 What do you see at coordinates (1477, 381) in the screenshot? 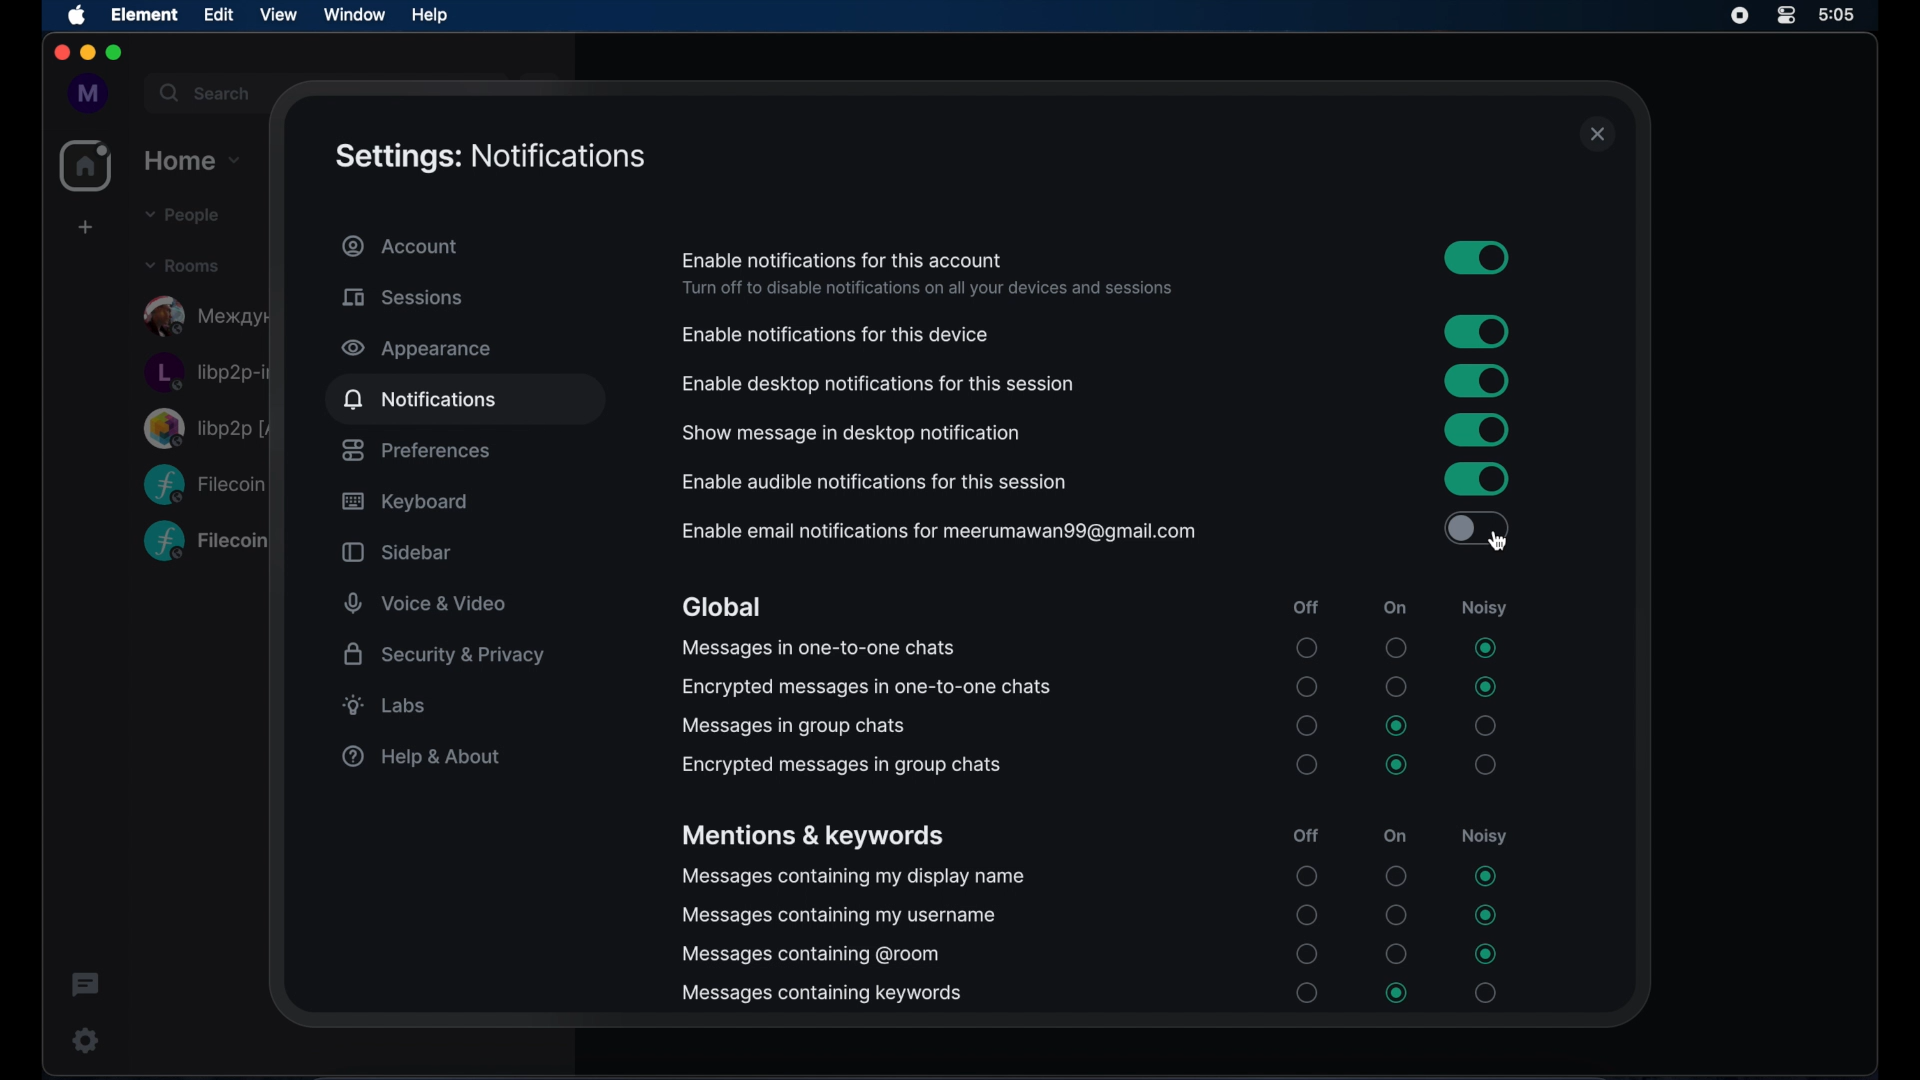
I see `toggle button` at bounding box center [1477, 381].